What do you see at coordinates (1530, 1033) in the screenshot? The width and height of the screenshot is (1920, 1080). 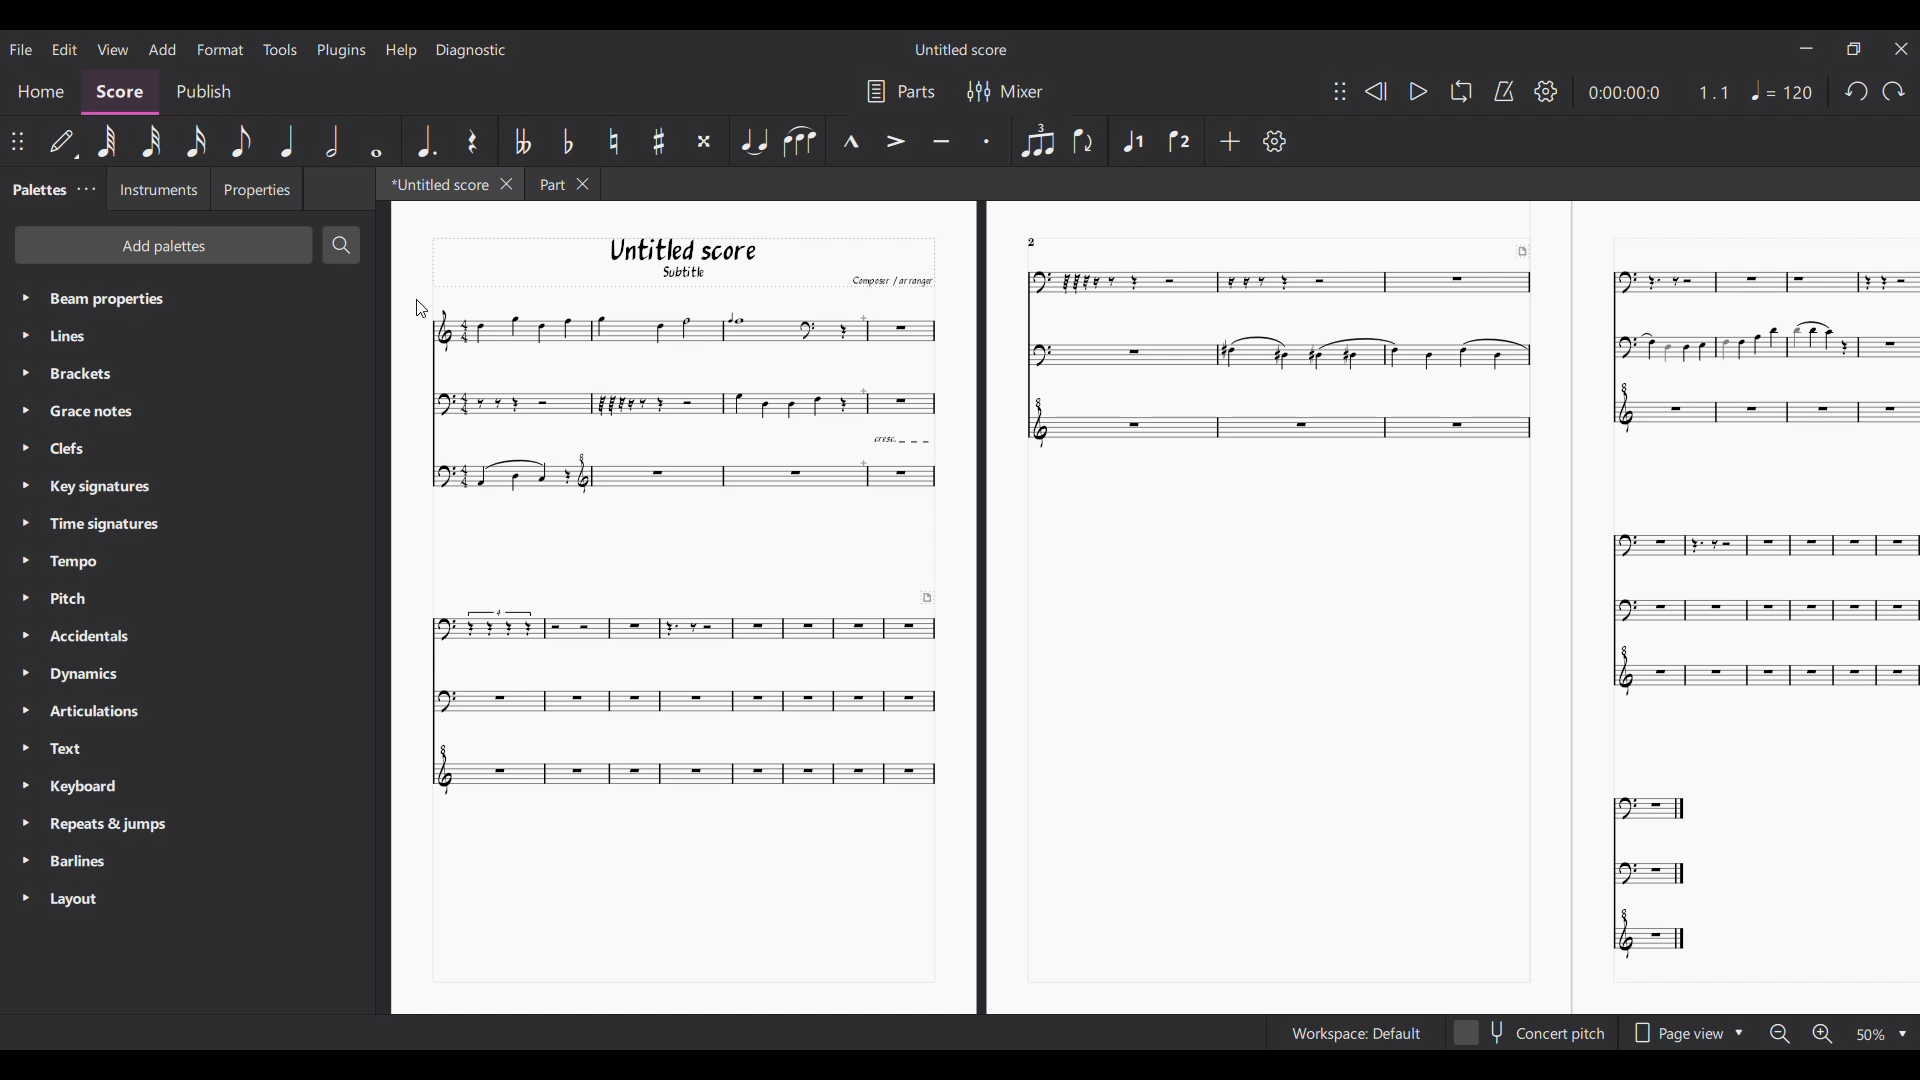 I see `Concert pitch toggle` at bounding box center [1530, 1033].